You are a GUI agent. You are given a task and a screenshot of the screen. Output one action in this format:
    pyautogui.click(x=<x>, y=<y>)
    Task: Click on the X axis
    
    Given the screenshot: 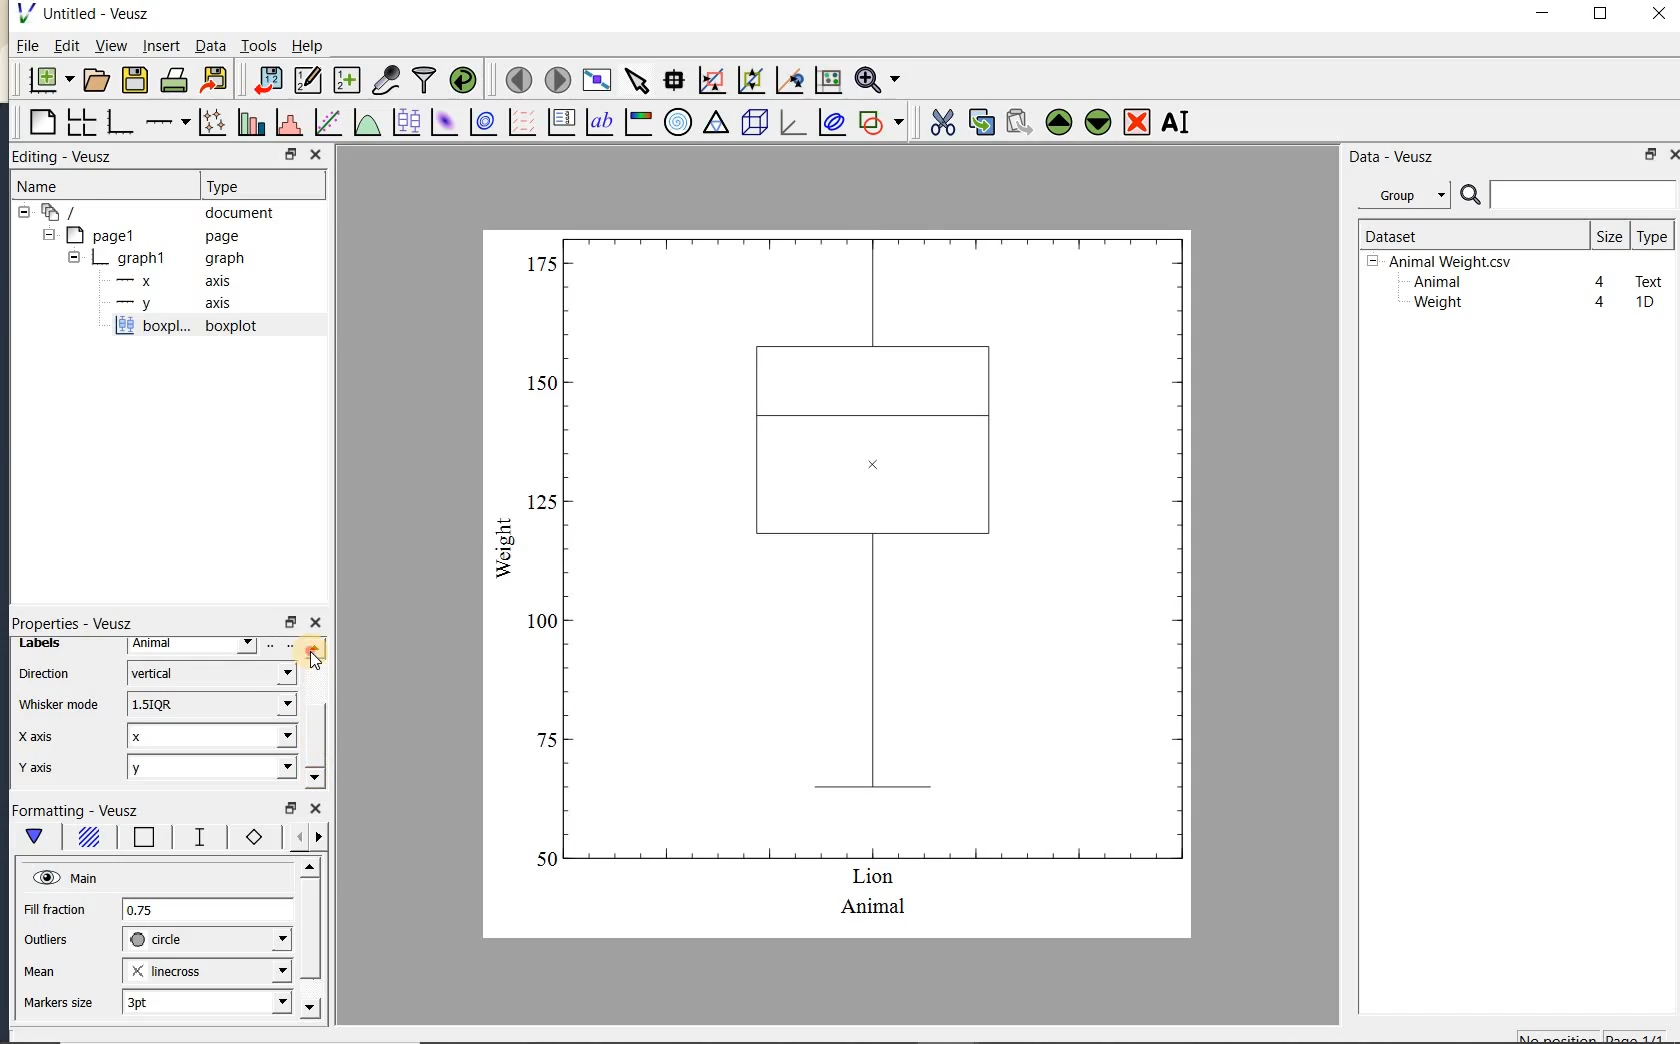 What is the action you would take?
    pyautogui.click(x=38, y=738)
    